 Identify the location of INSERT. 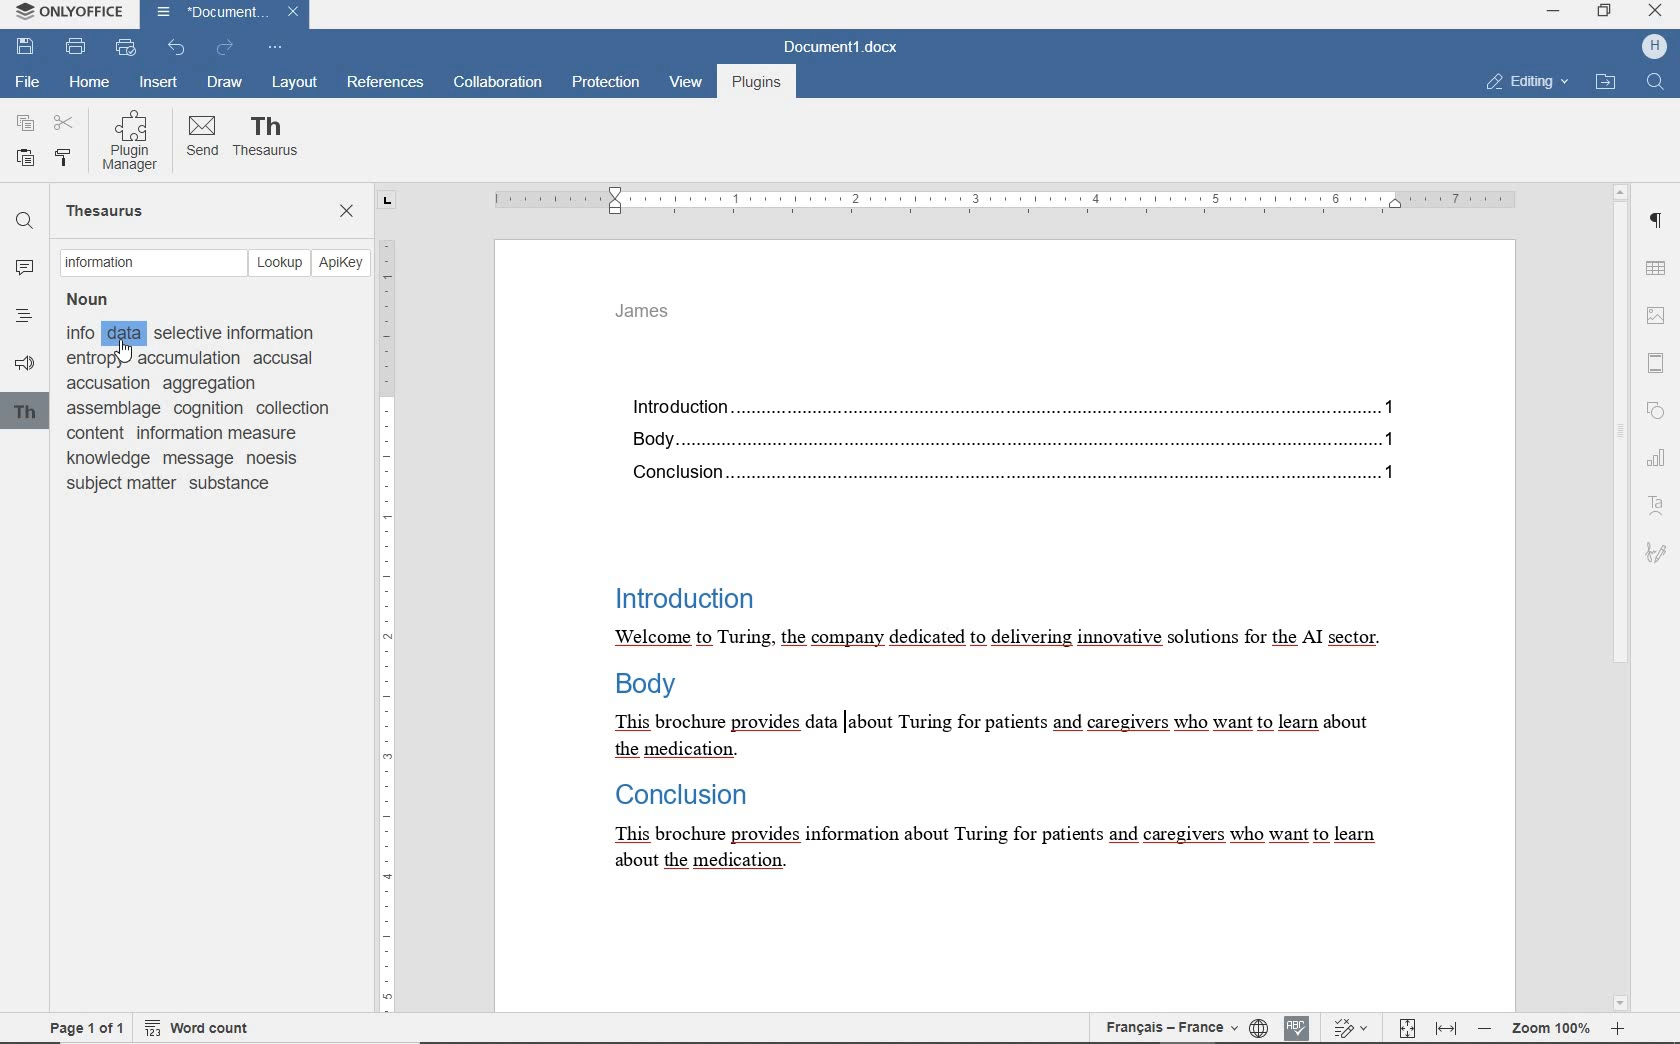
(159, 83).